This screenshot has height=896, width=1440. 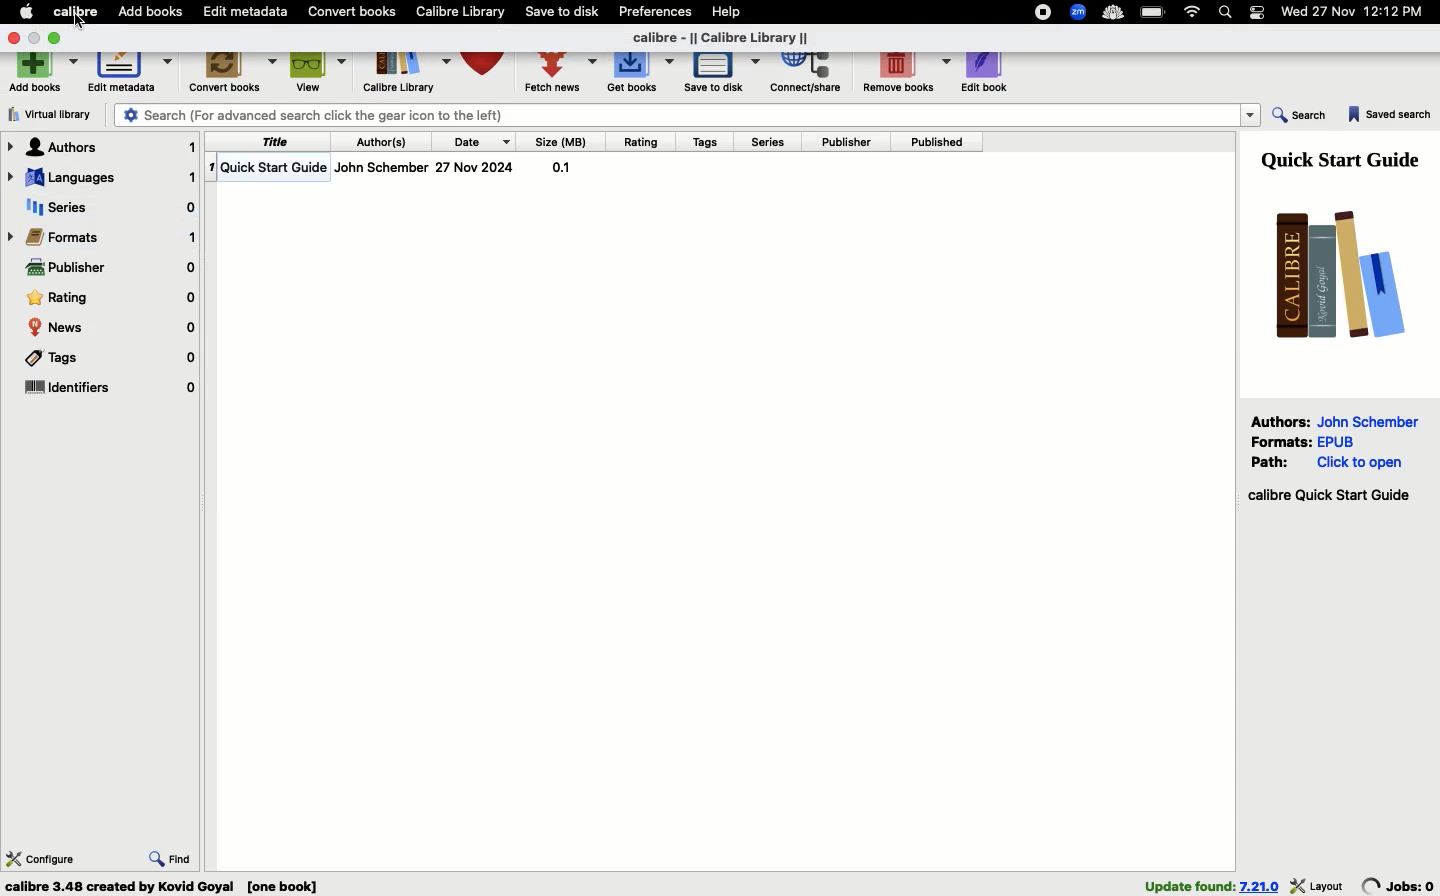 I want to click on Extensions, so click(x=1080, y=14).